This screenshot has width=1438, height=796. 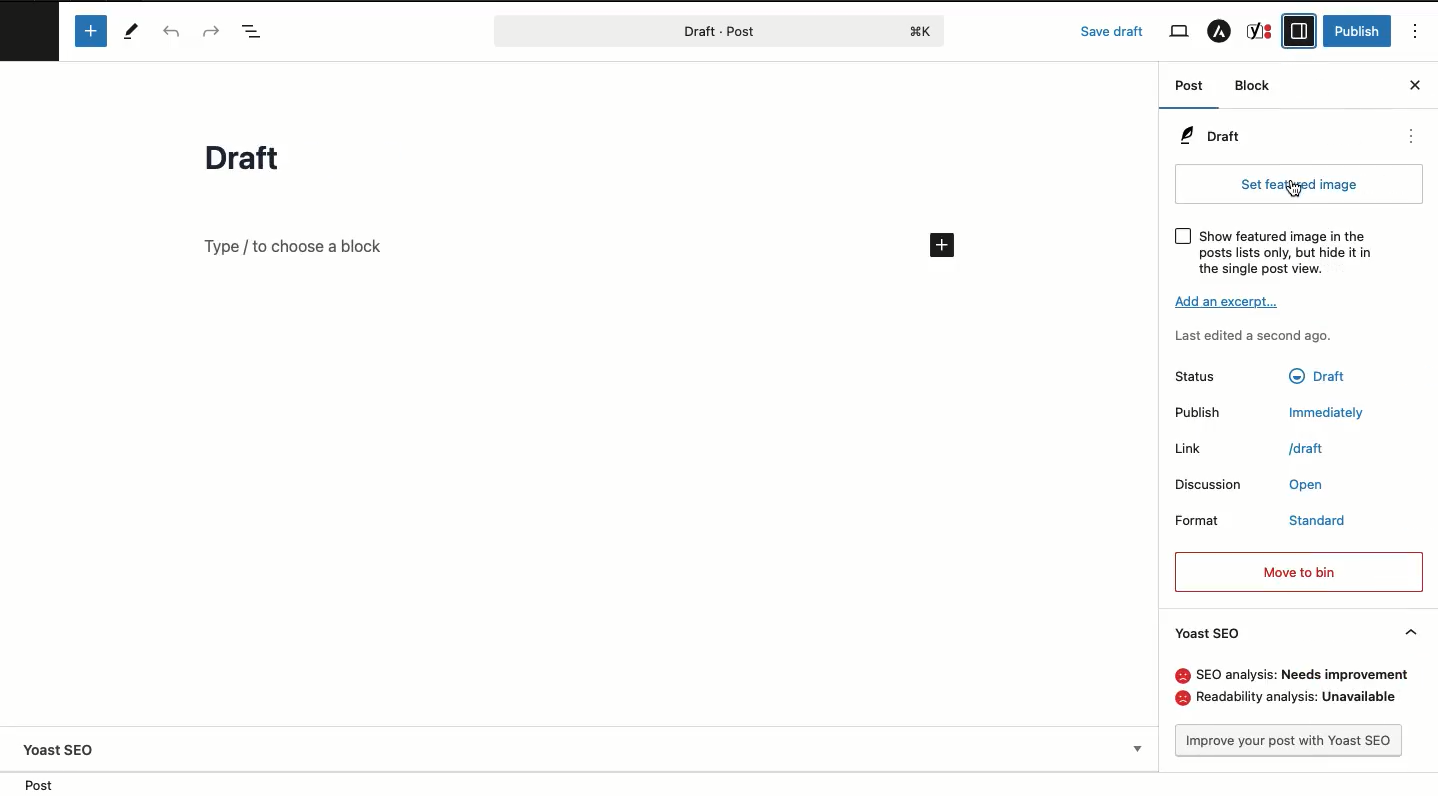 What do you see at coordinates (1412, 135) in the screenshot?
I see `more` at bounding box center [1412, 135].